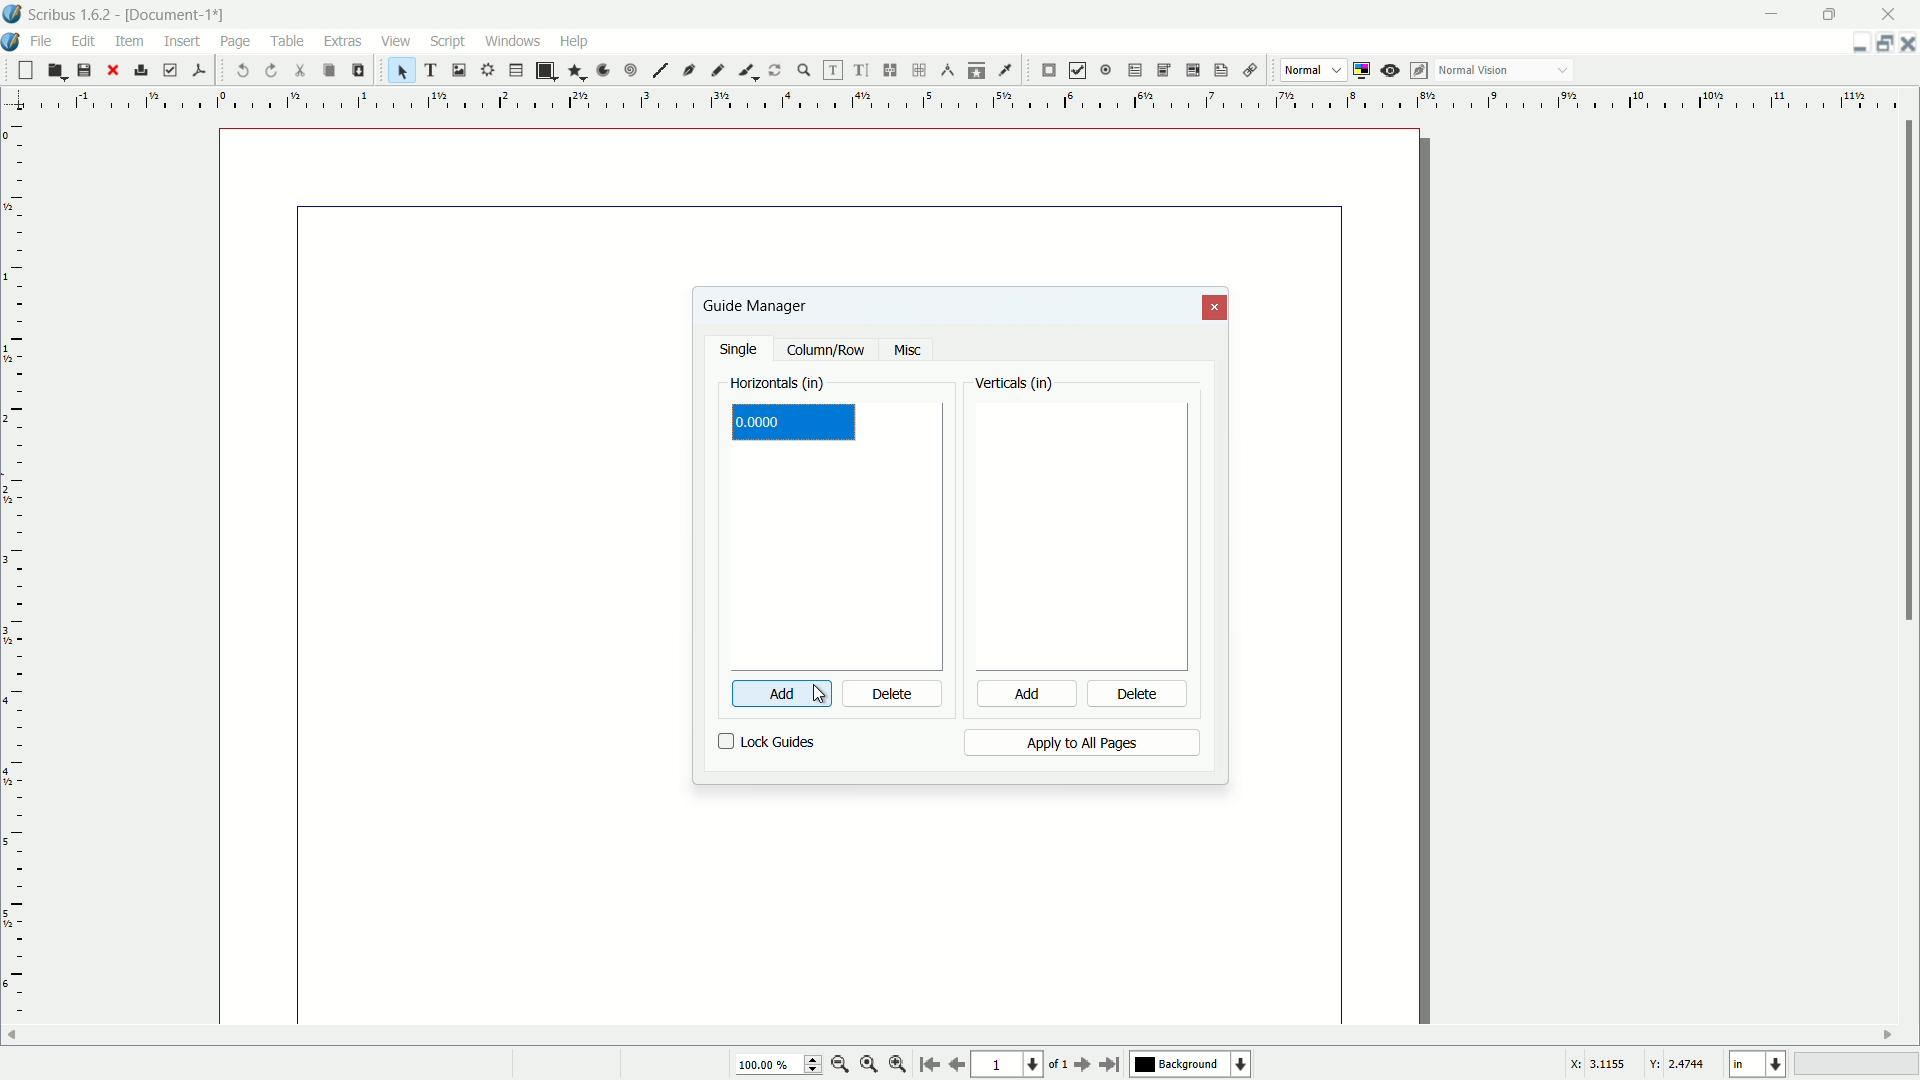  I want to click on windows menu, so click(515, 40).